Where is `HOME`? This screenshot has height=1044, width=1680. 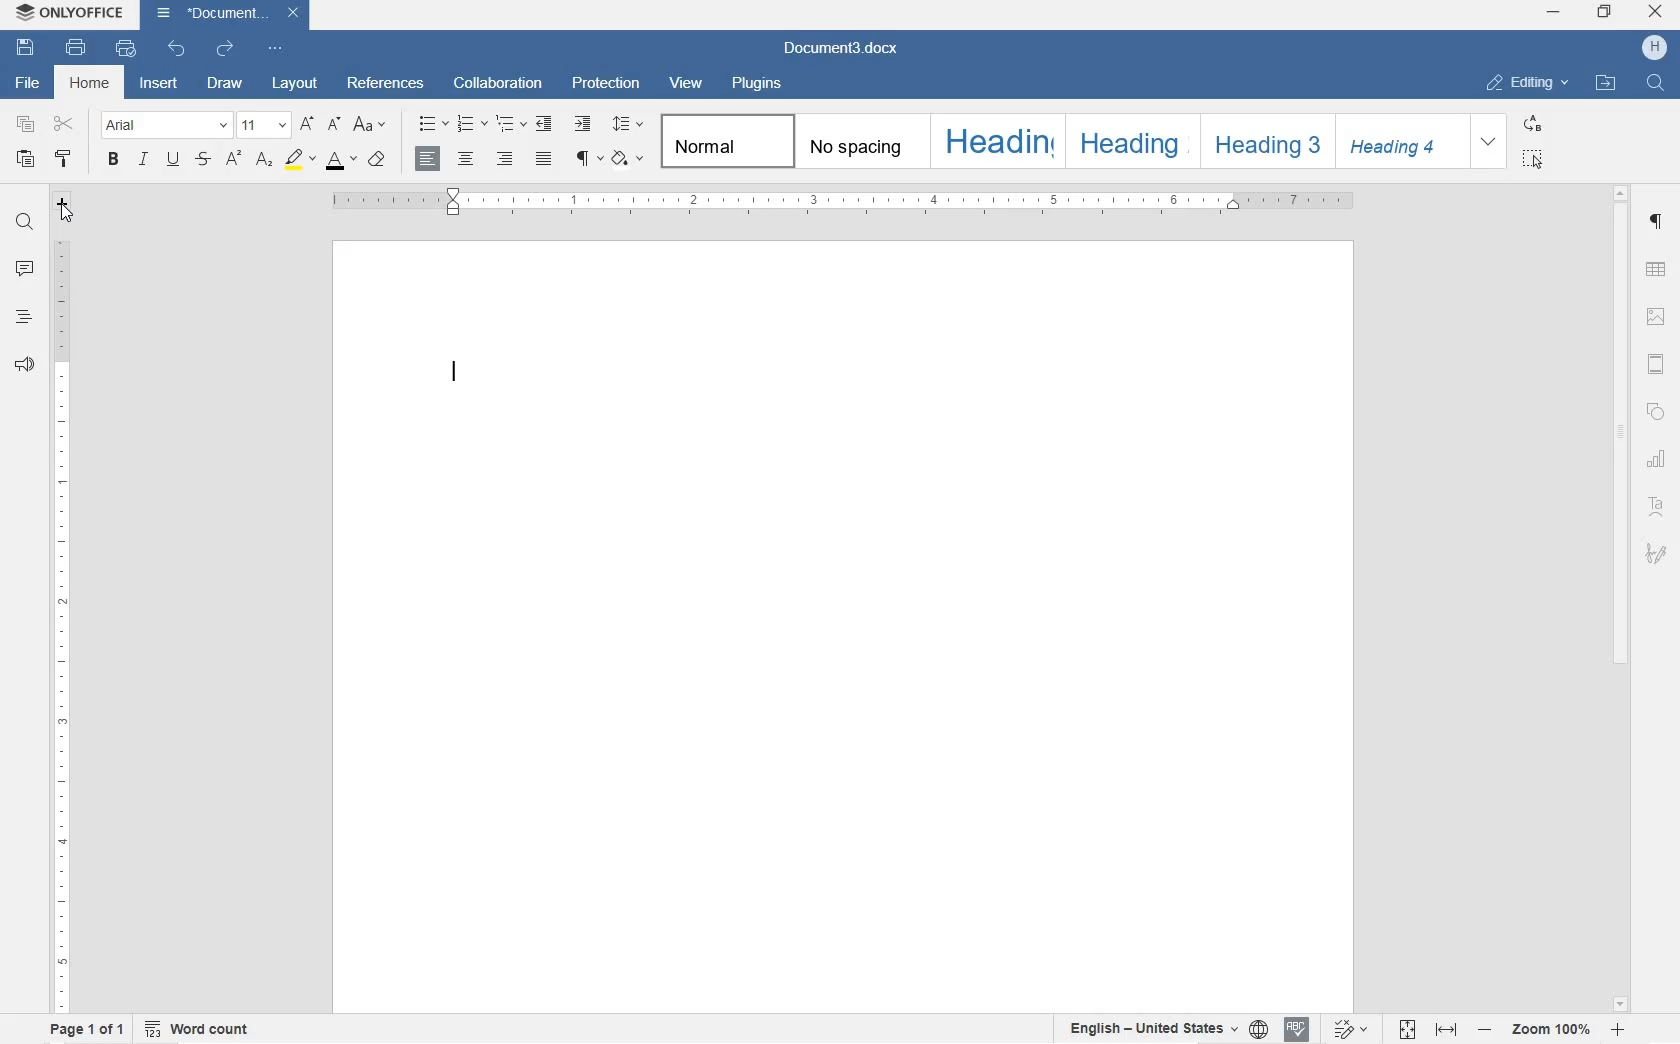 HOME is located at coordinates (88, 84).